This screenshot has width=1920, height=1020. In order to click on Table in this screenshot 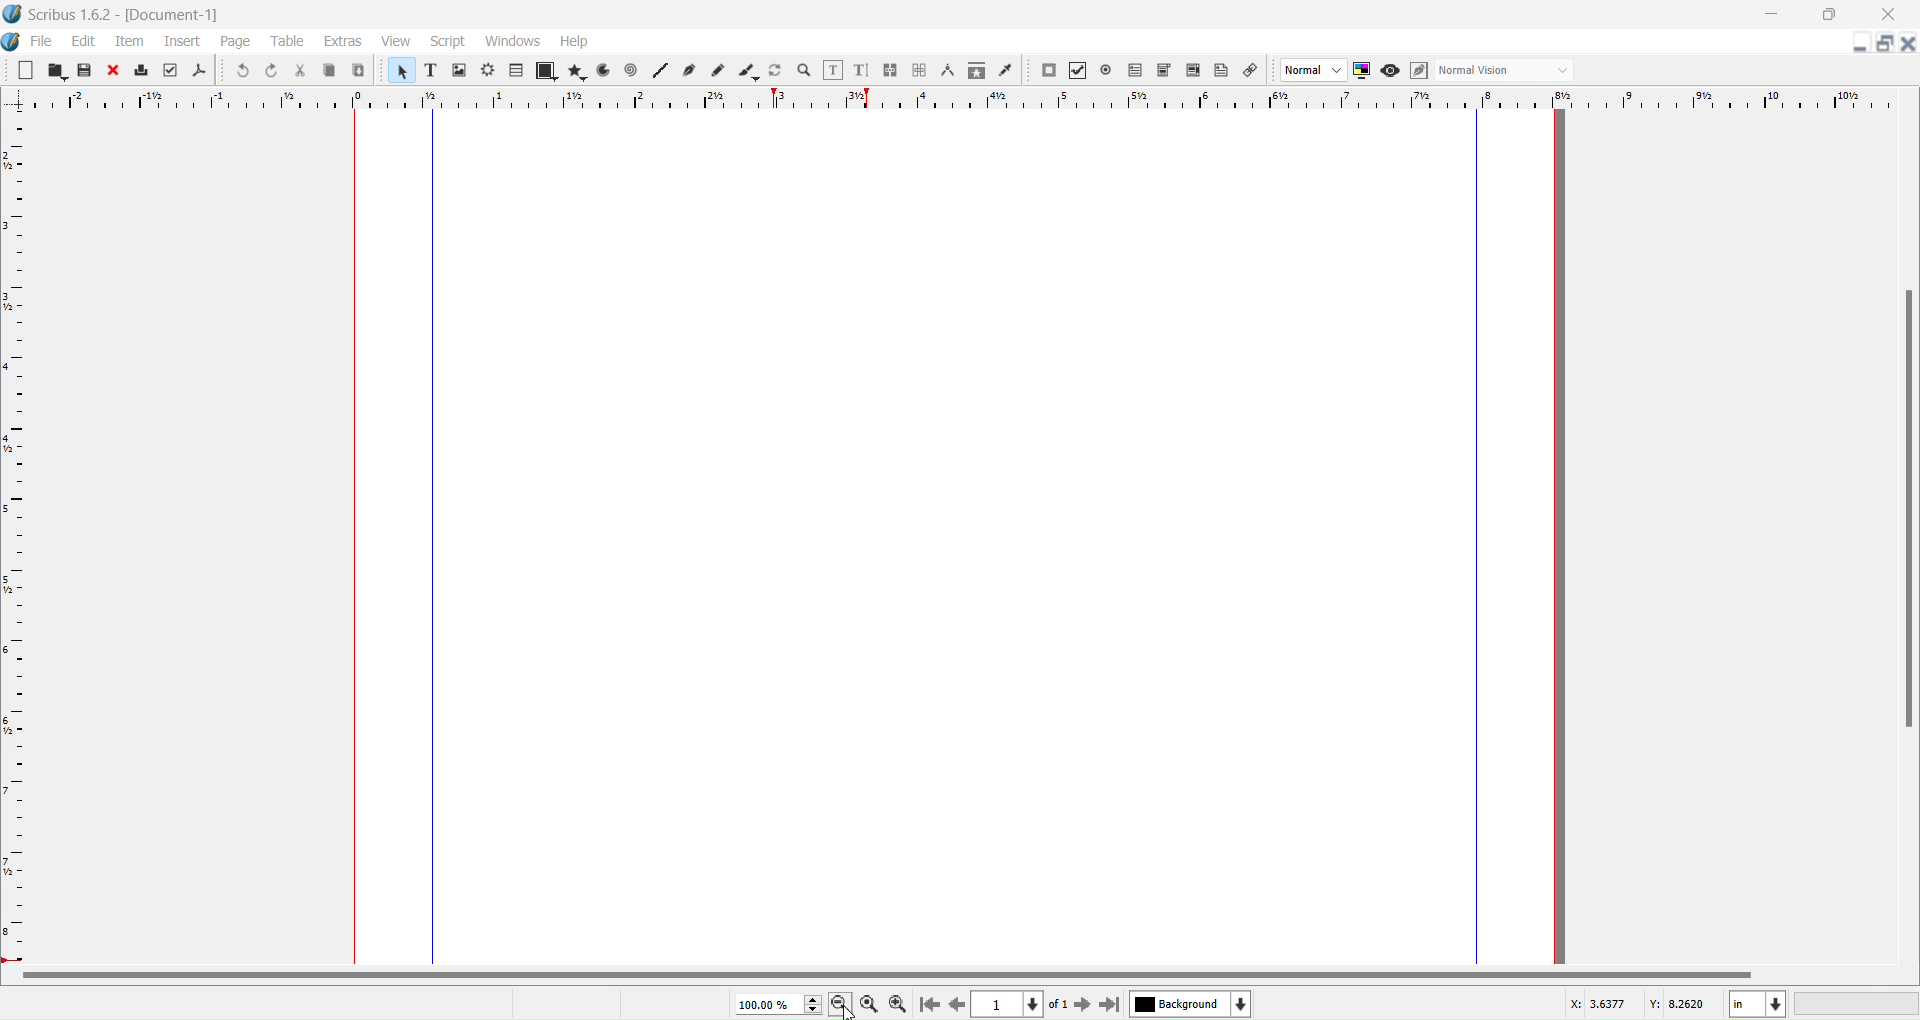, I will do `click(287, 41)`.